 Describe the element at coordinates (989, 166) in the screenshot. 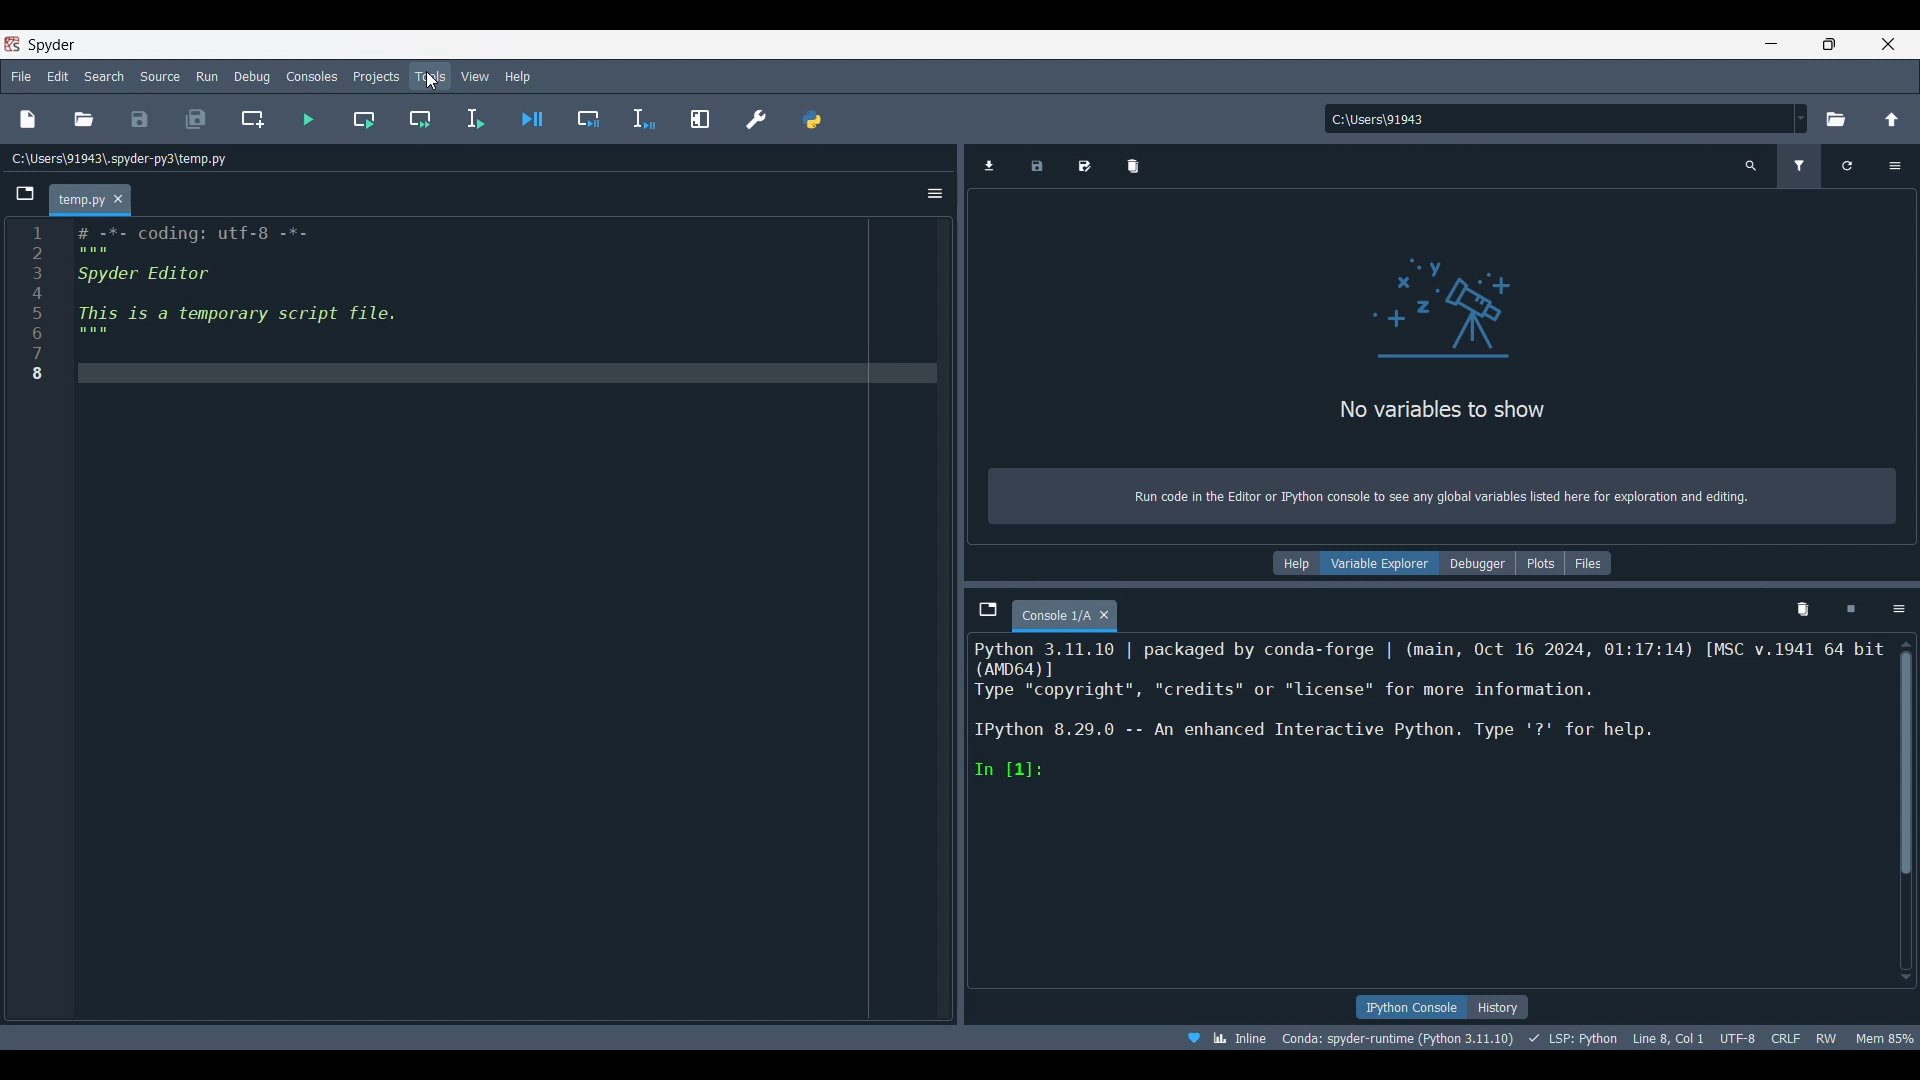

I see `Import data` at that location.